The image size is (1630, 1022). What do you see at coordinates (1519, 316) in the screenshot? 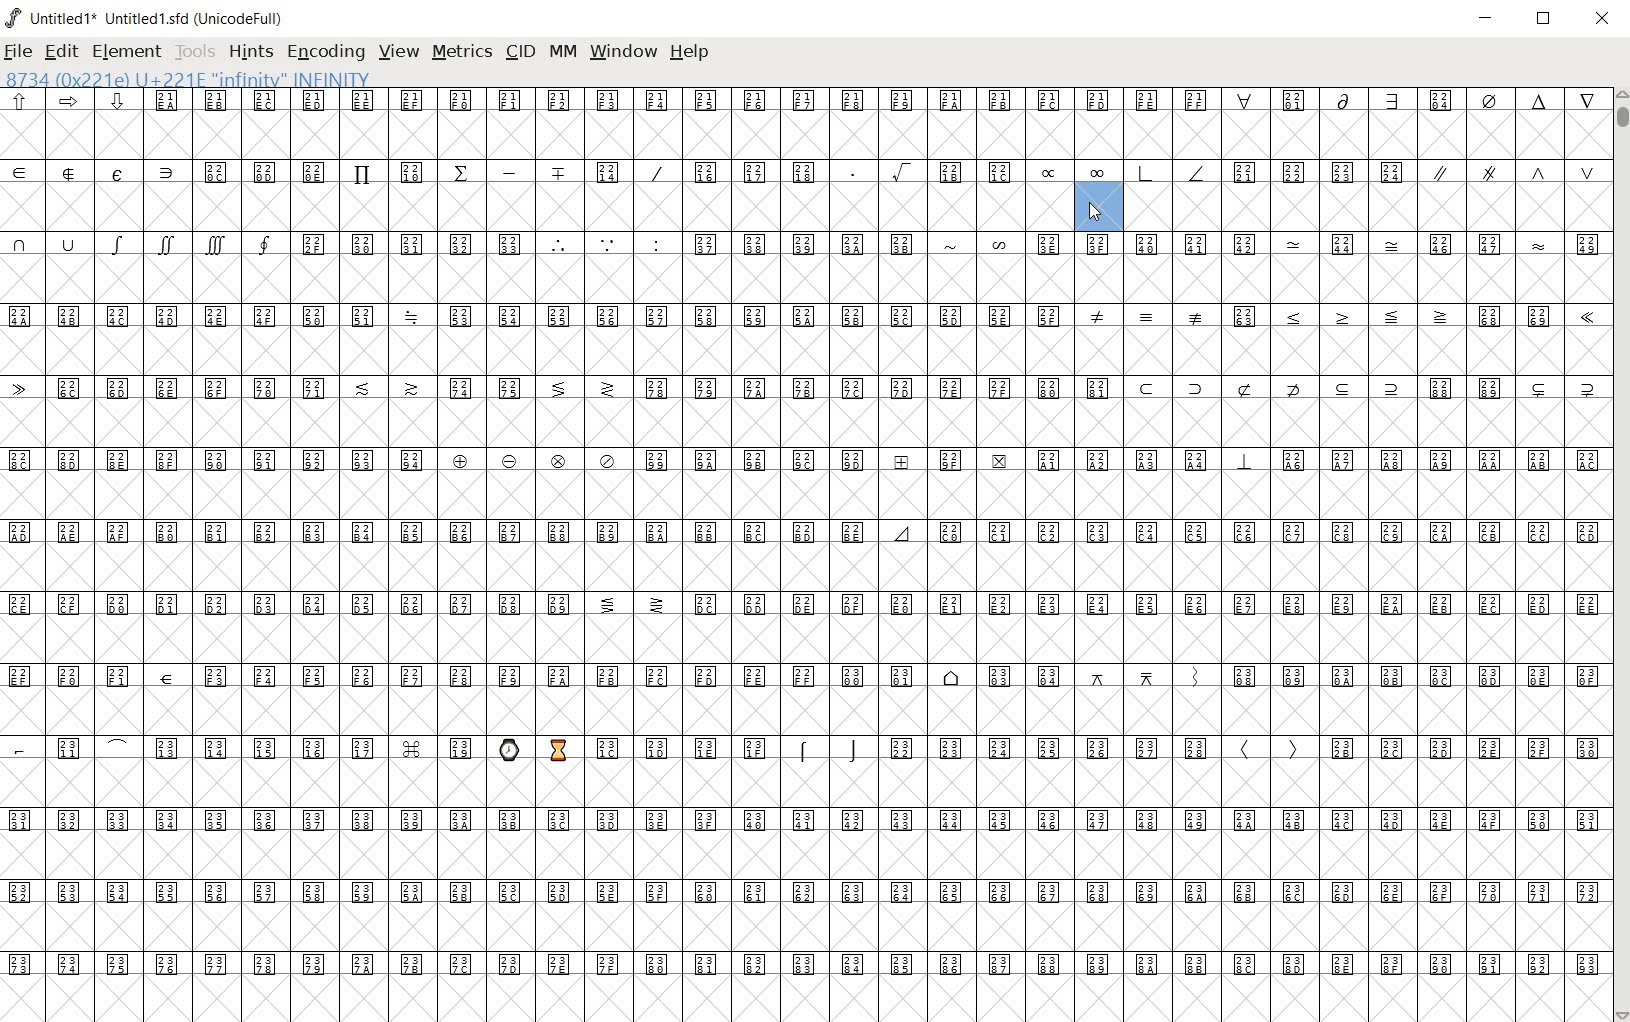
I see `Unicode code points` at bounding box center [1519, 316].